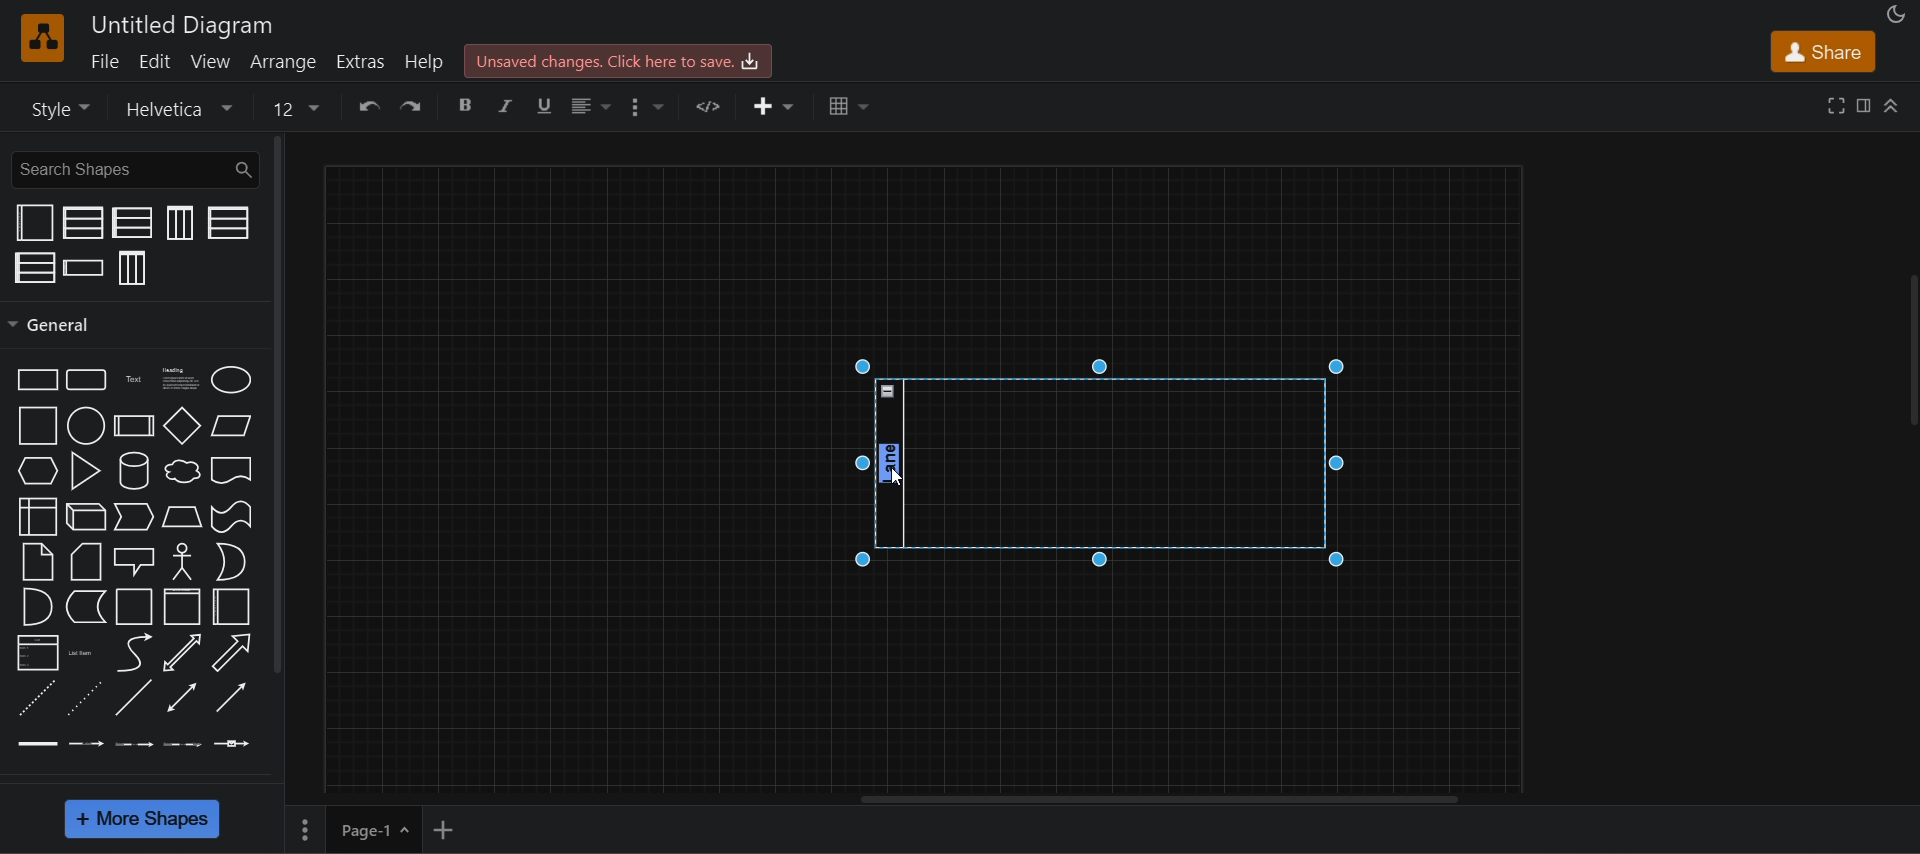  I want to click on bold, so click(466, 106).